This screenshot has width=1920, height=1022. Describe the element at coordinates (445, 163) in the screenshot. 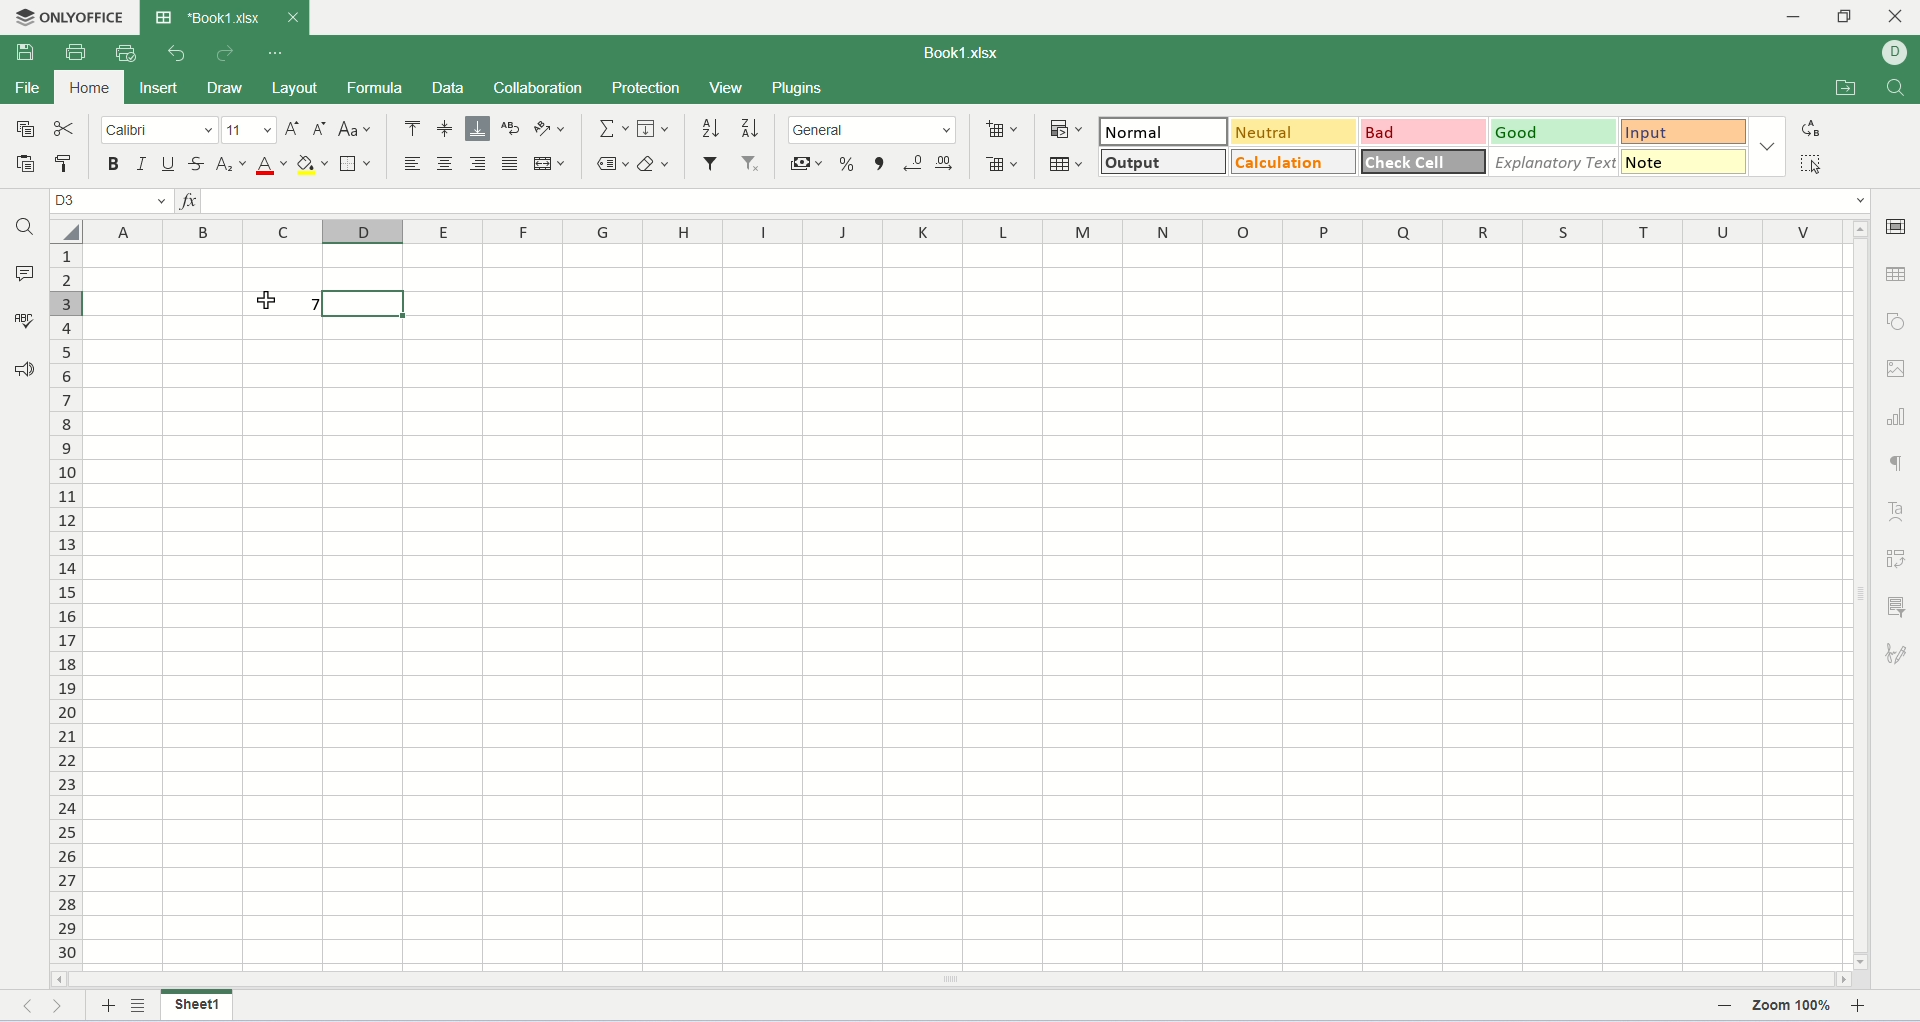

I see `align center` at that location.